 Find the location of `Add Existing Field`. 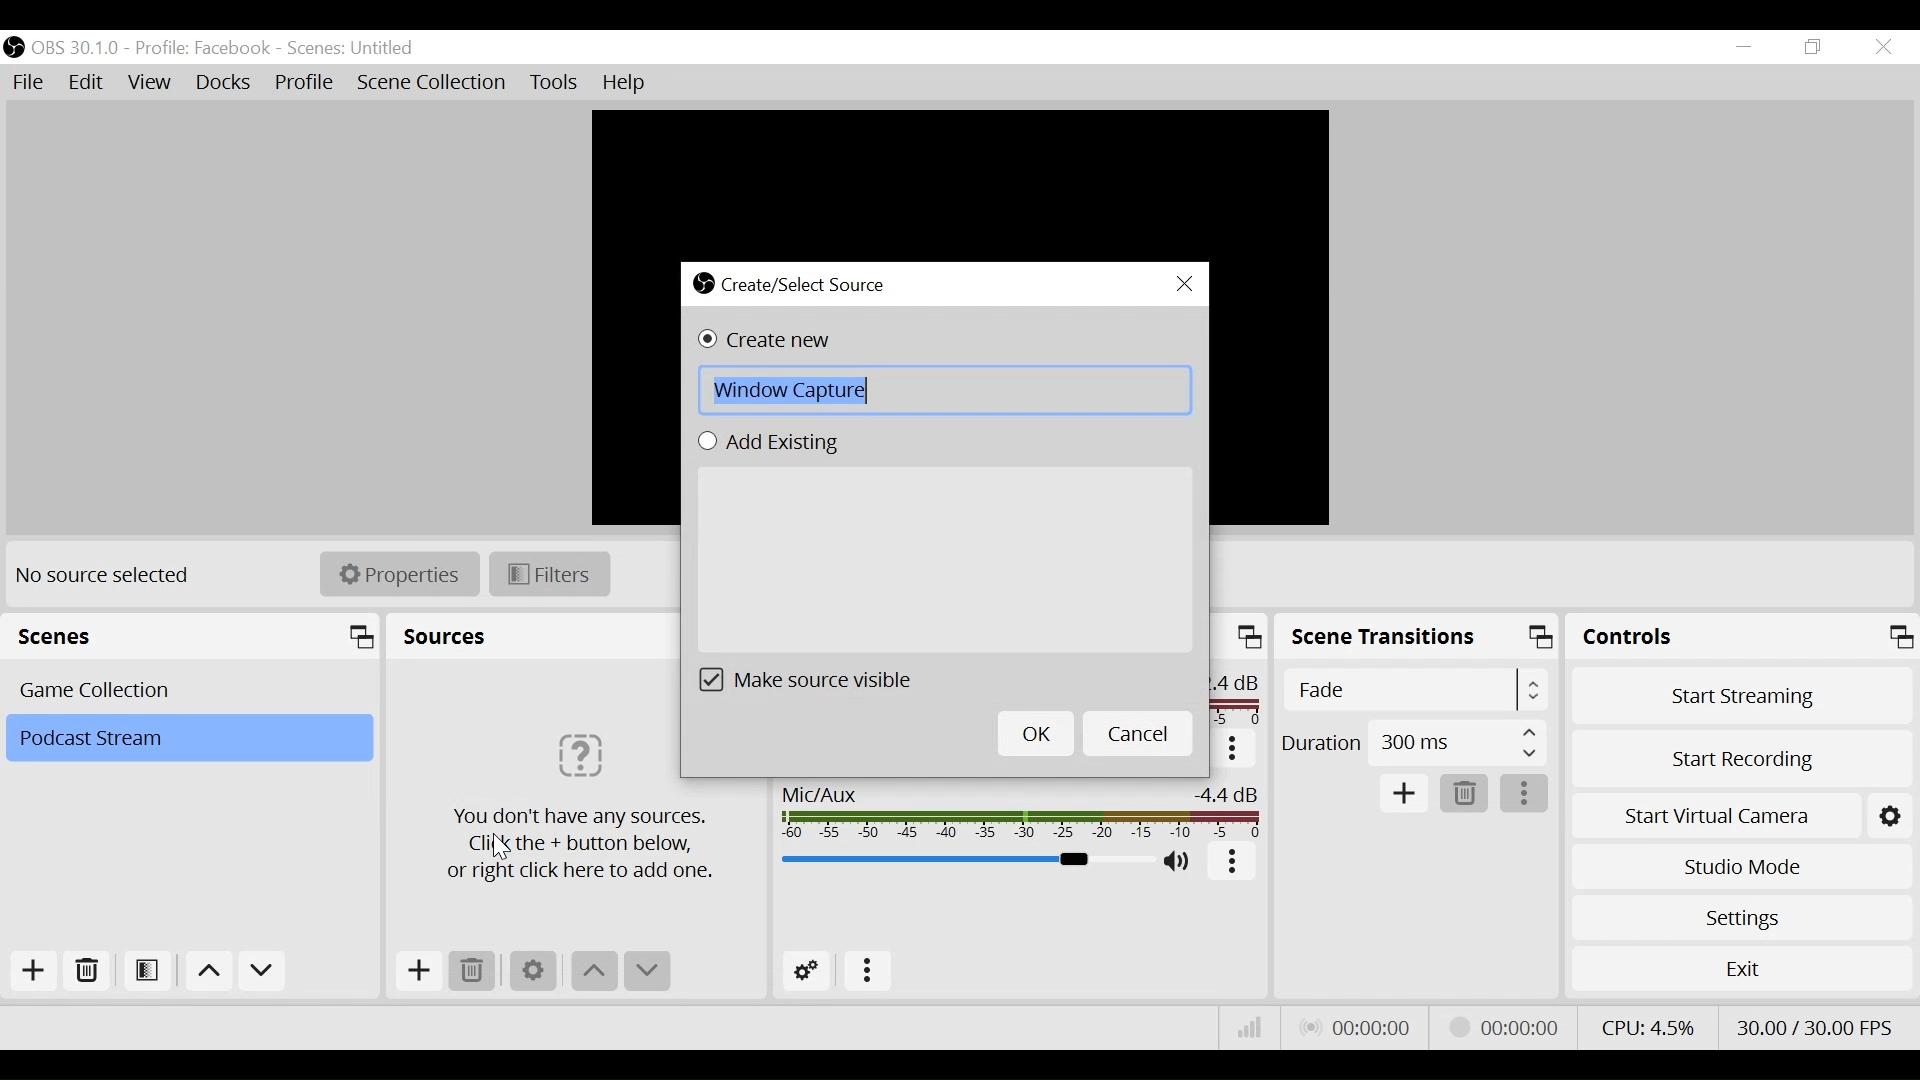

Add Existing Field is located at coordinates (944, 557).